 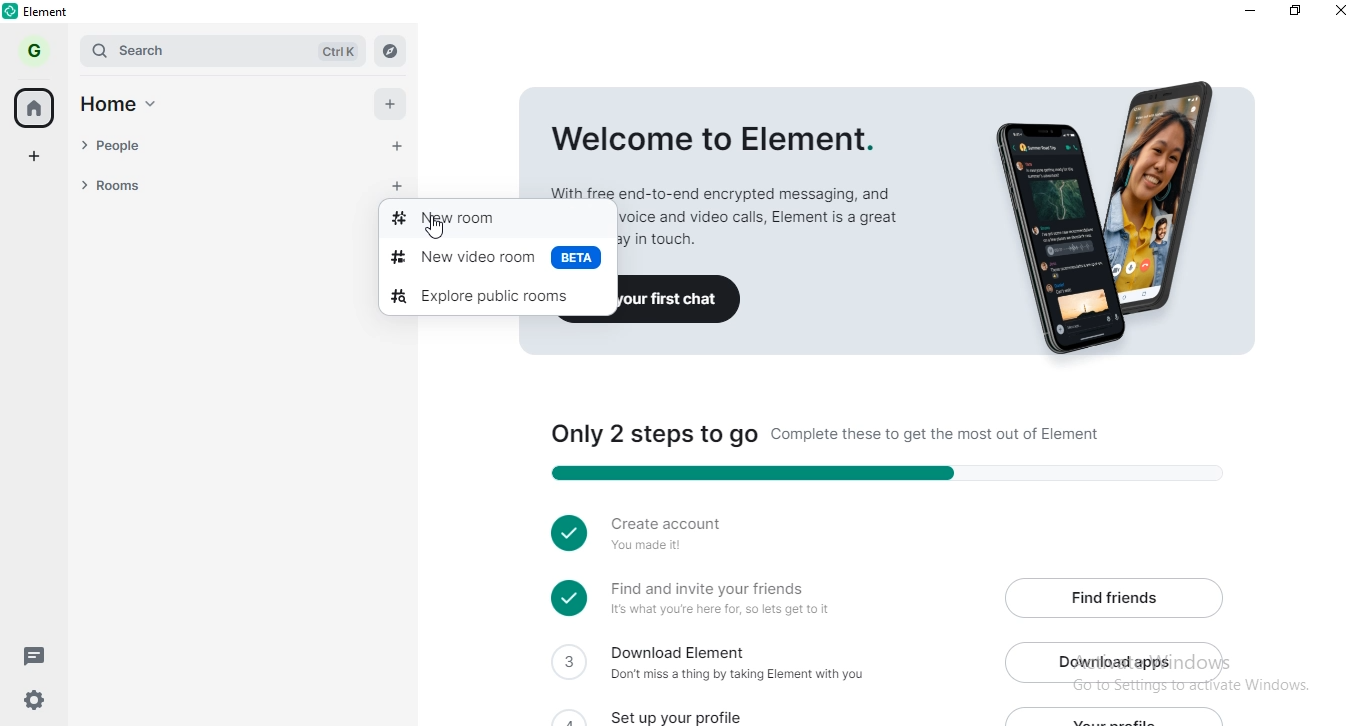 What do you see at coordinates (688, 713) in the screenshot?
I see `set up your profile` at bounding box center [688, 713].